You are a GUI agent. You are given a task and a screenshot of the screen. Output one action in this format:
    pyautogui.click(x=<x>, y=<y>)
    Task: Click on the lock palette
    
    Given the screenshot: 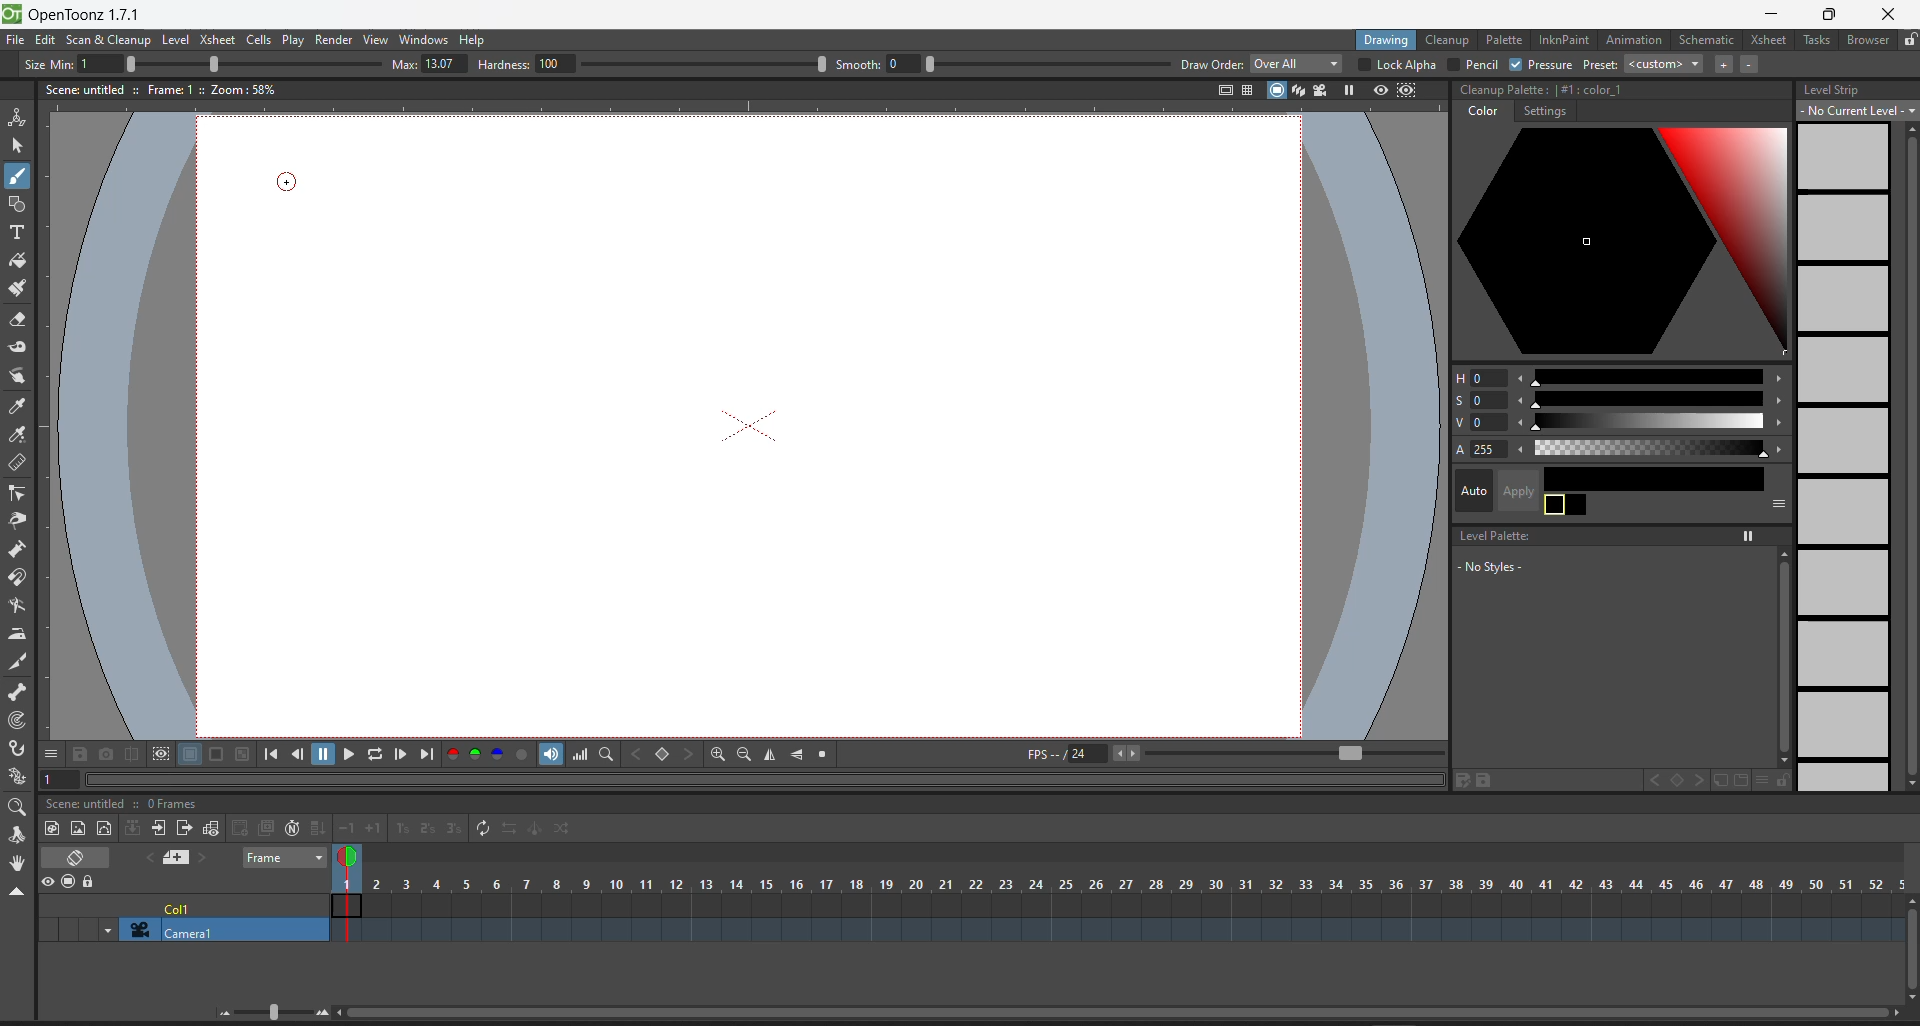 What is the action you would take?
    pyautogui.click(x=1788, y=780)
    